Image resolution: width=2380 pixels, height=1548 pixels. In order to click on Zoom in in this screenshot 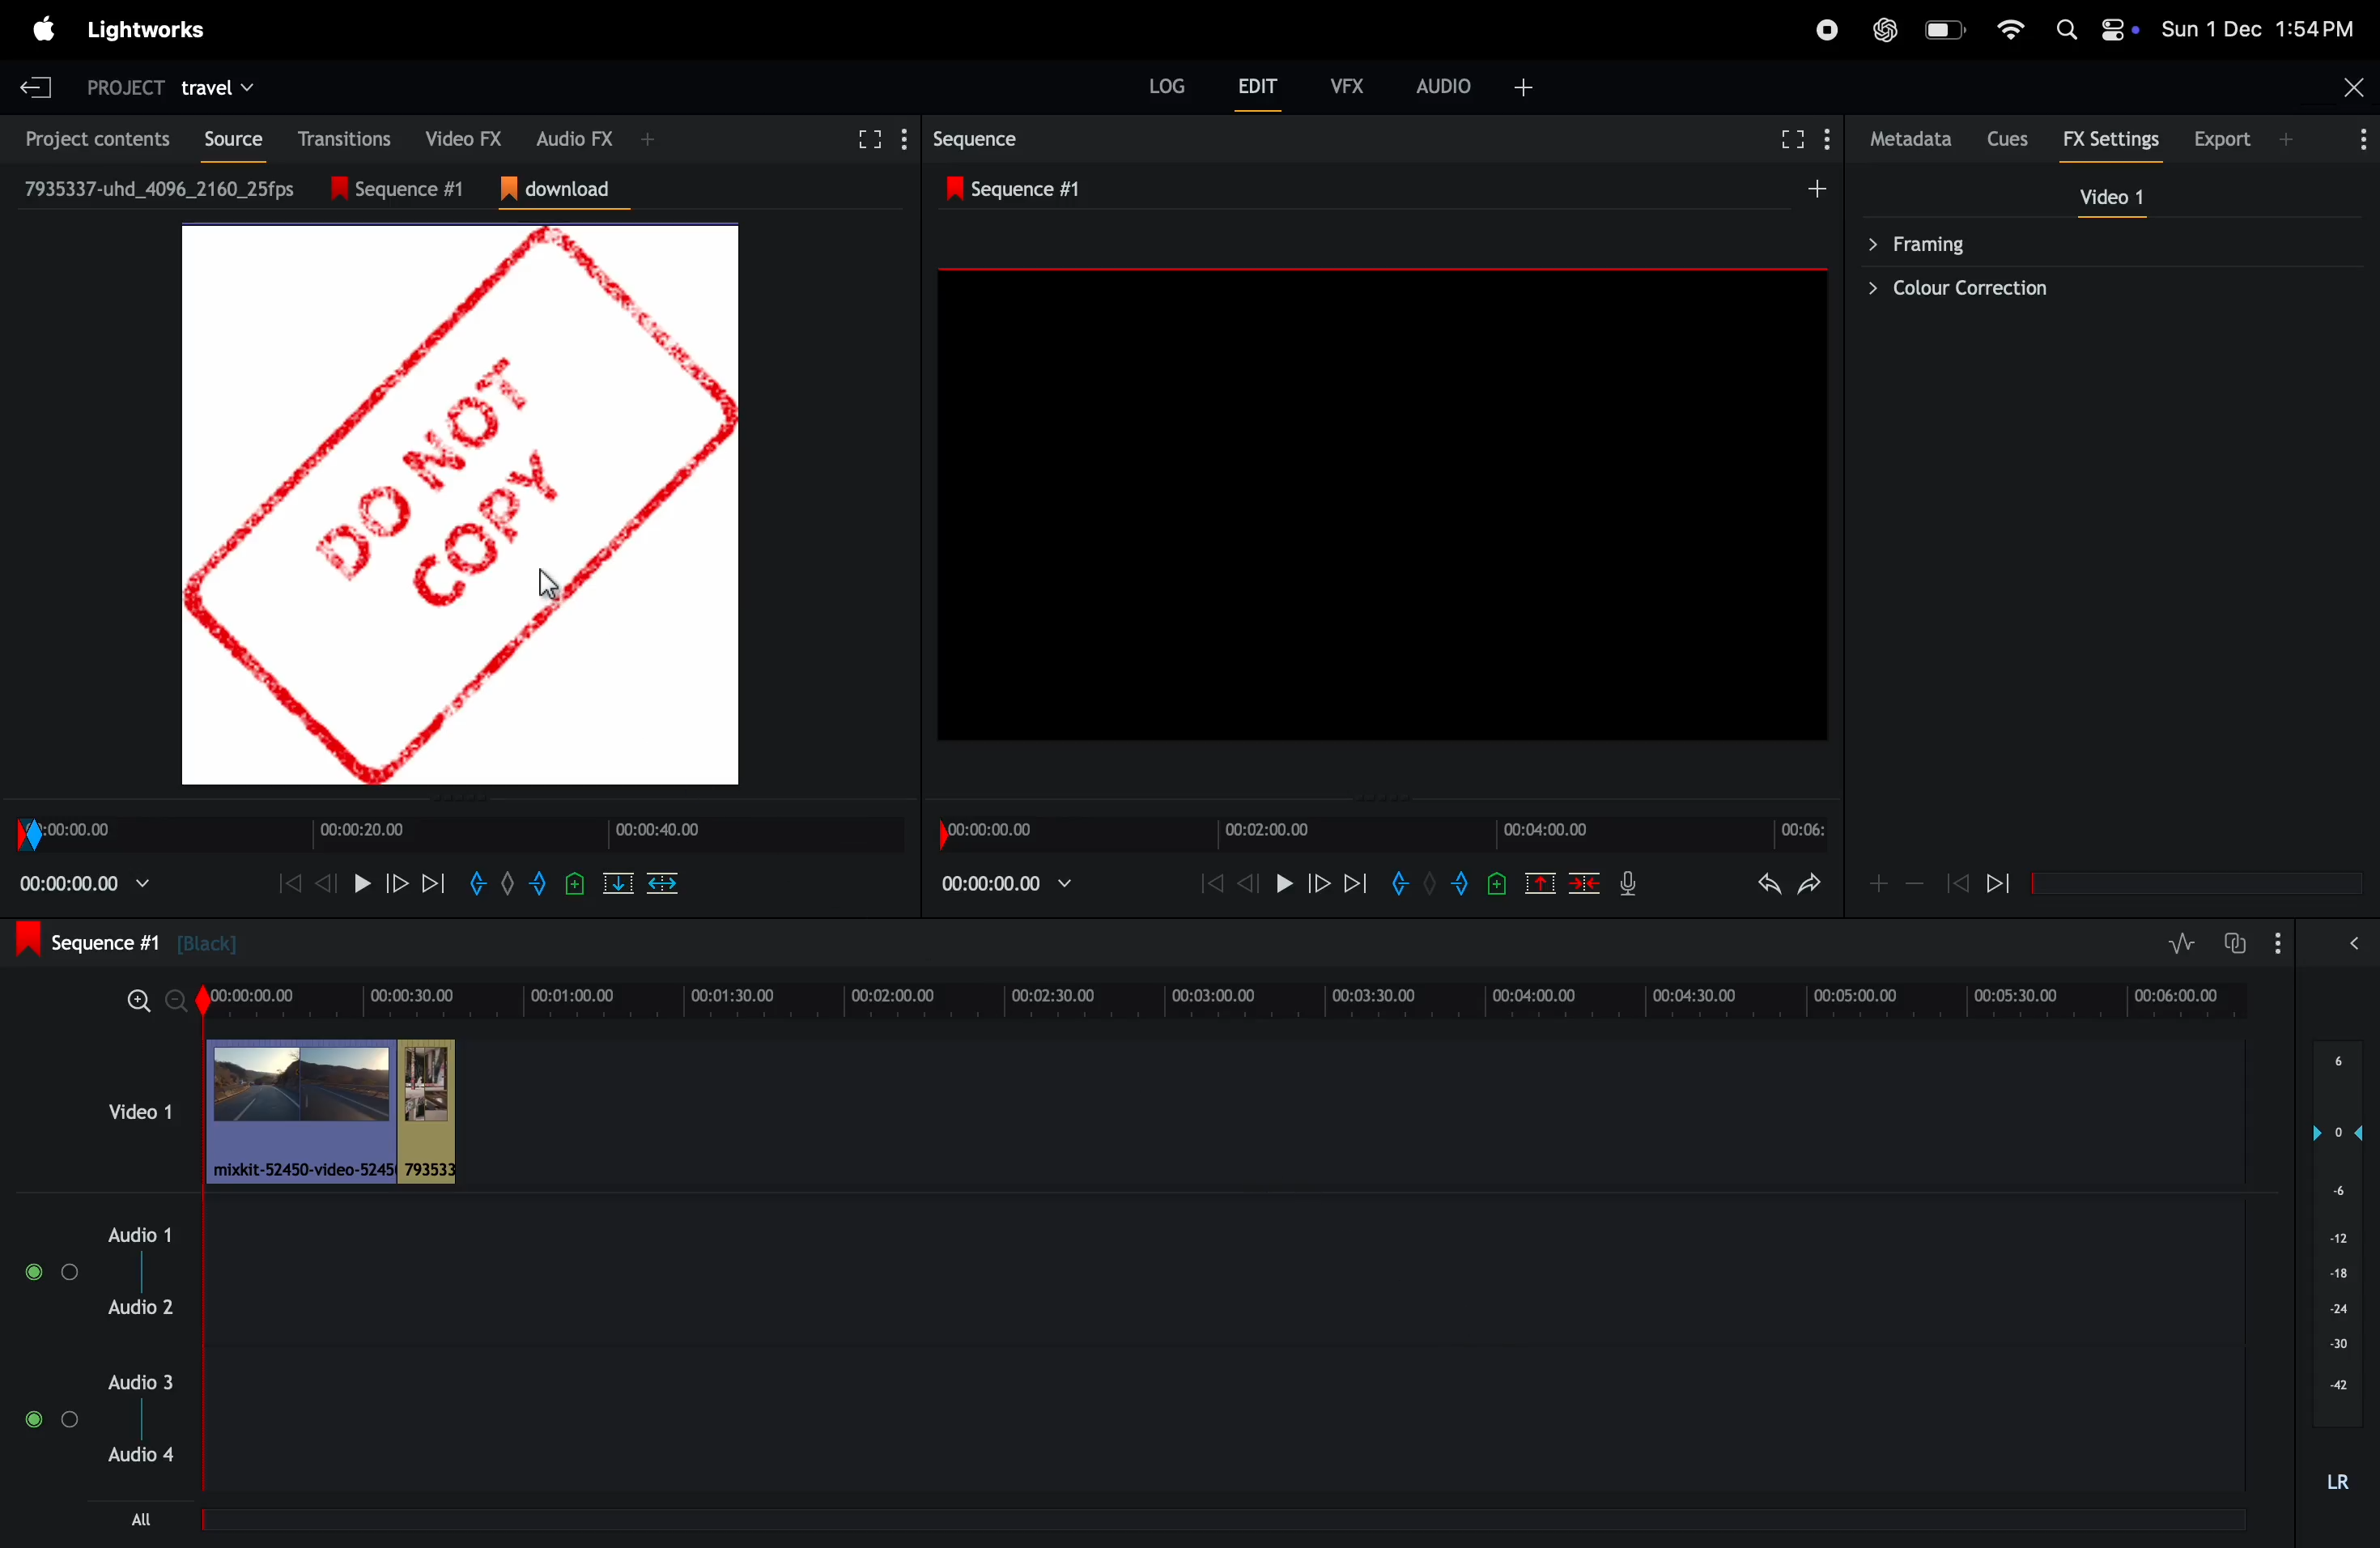, I will do `click(139, 1001)`.